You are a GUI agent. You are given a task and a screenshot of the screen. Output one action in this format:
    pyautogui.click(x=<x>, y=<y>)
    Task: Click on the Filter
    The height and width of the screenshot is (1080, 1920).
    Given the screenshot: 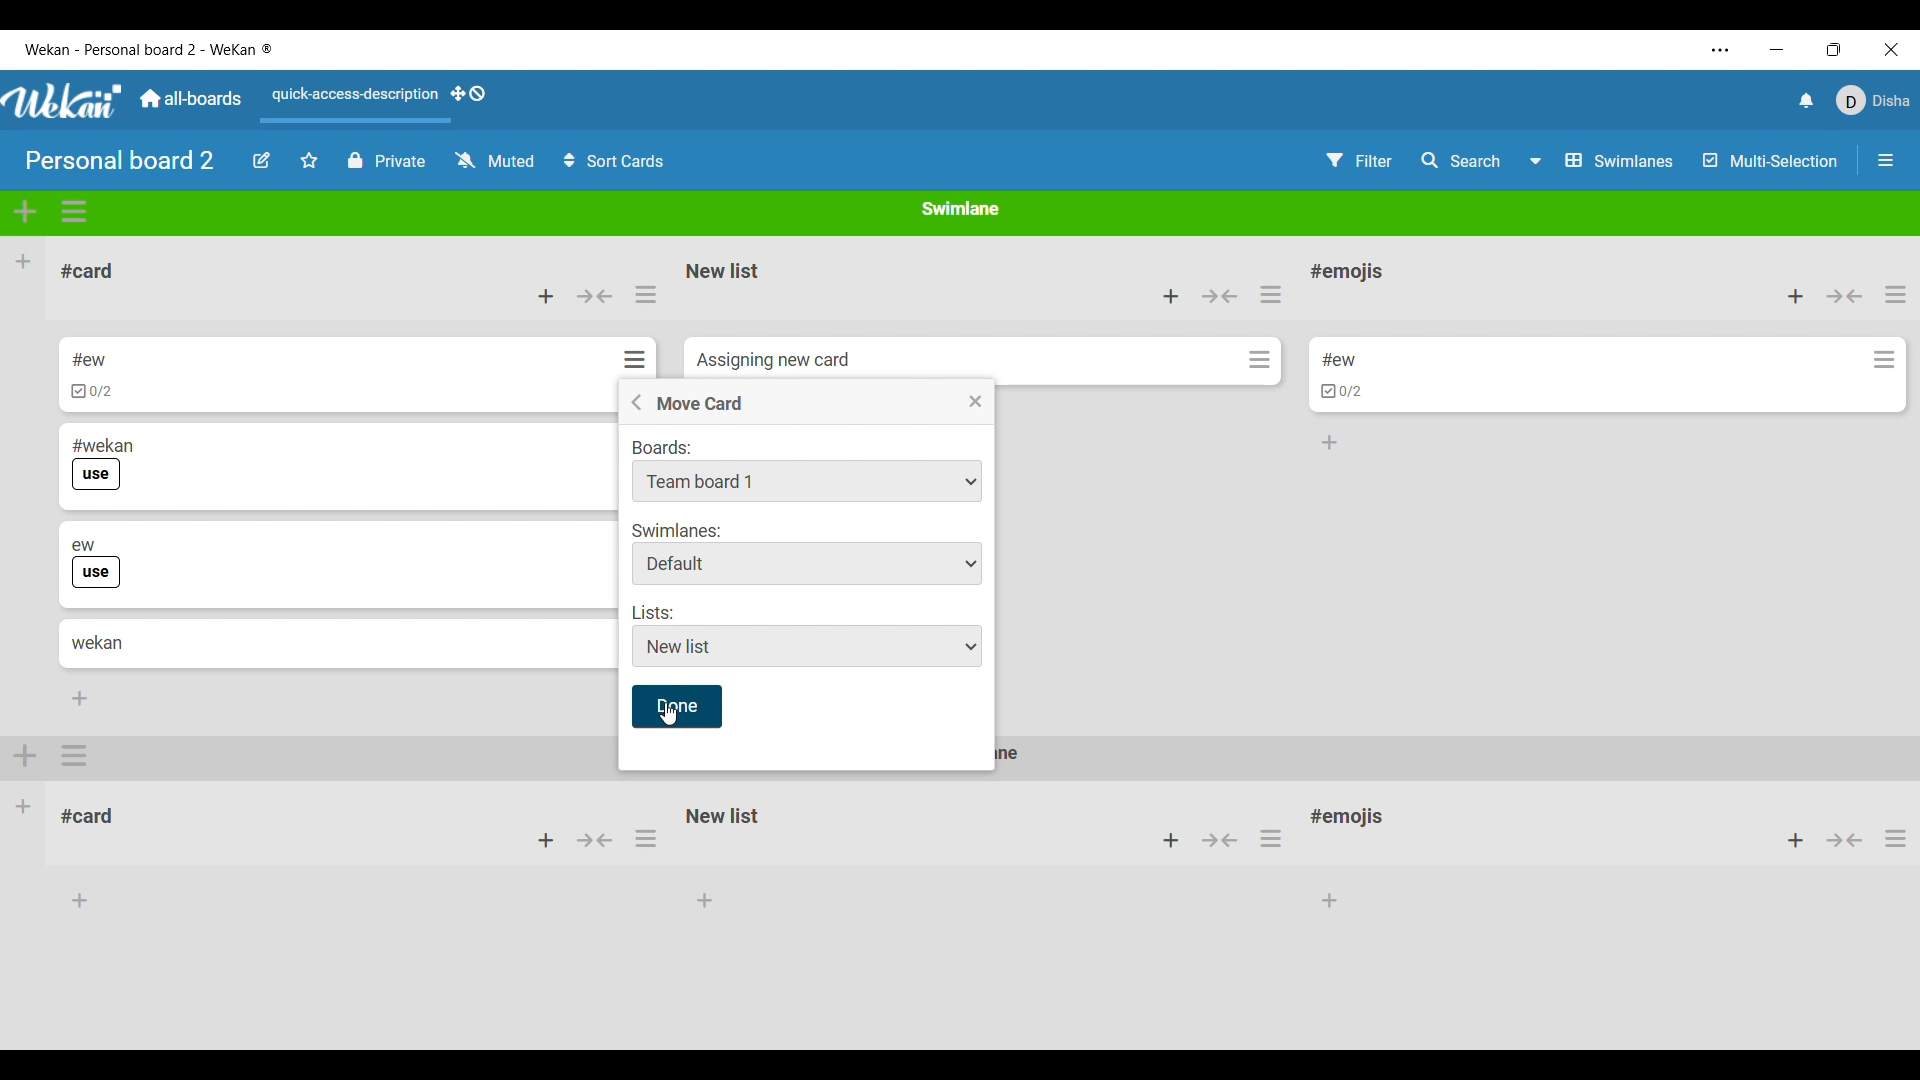 What is the action you would take?
    pyautogui.click(x=1360, y=161)
    